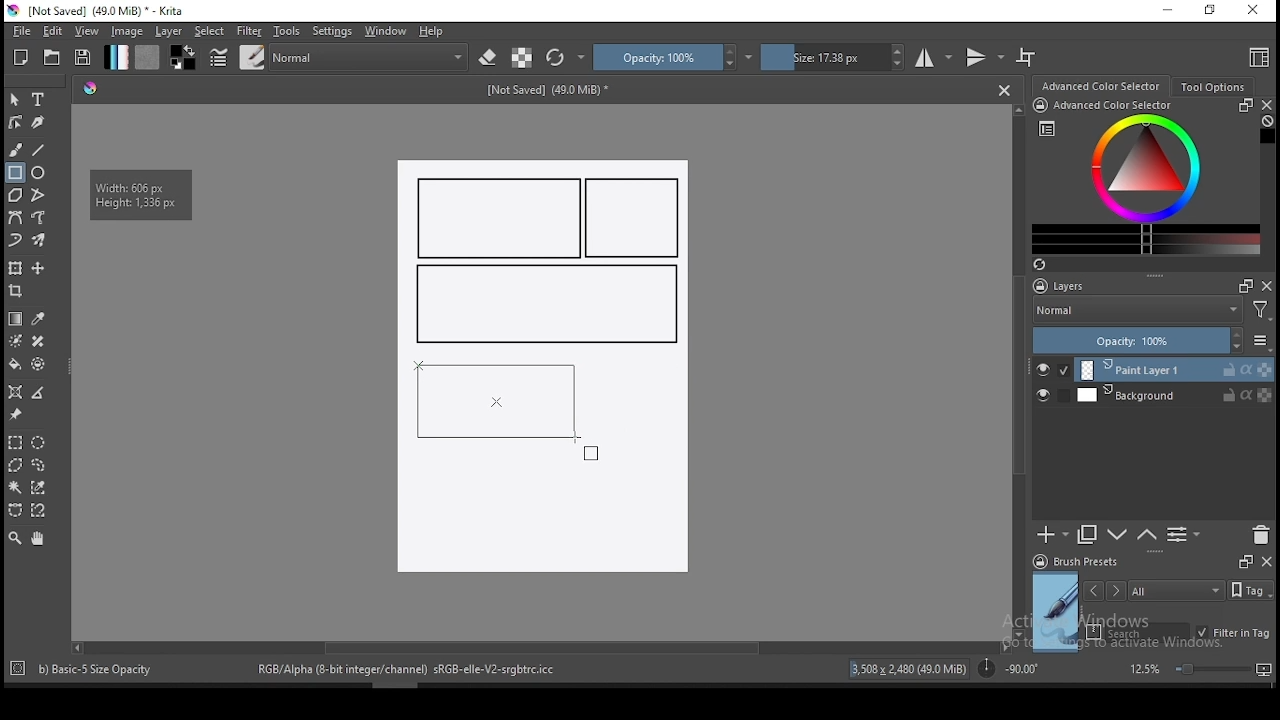 Image resolution: width=1280 pixels, height=720 pixels. Describe the element at coordinates (99, 11) in the screenshot. I see `icon and file name` at that location.